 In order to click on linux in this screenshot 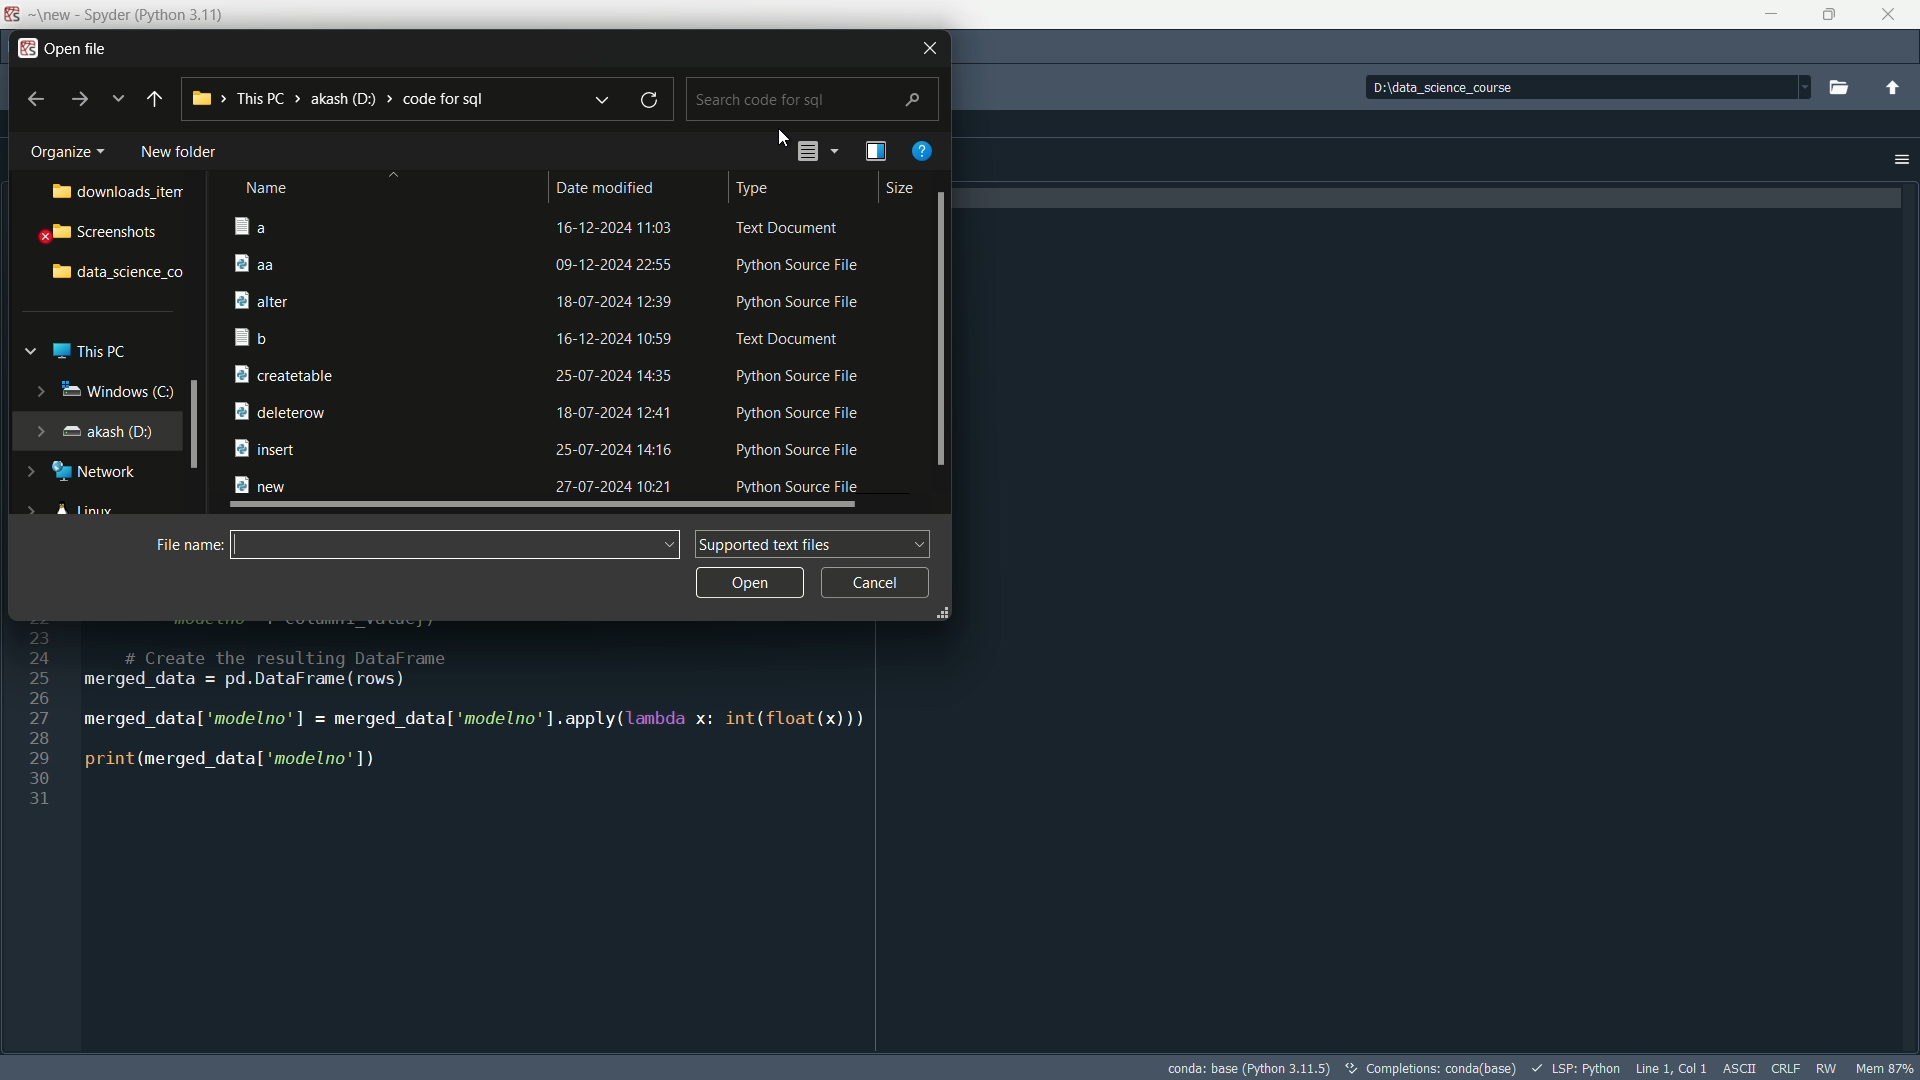, I will do `click(88, 512)`.